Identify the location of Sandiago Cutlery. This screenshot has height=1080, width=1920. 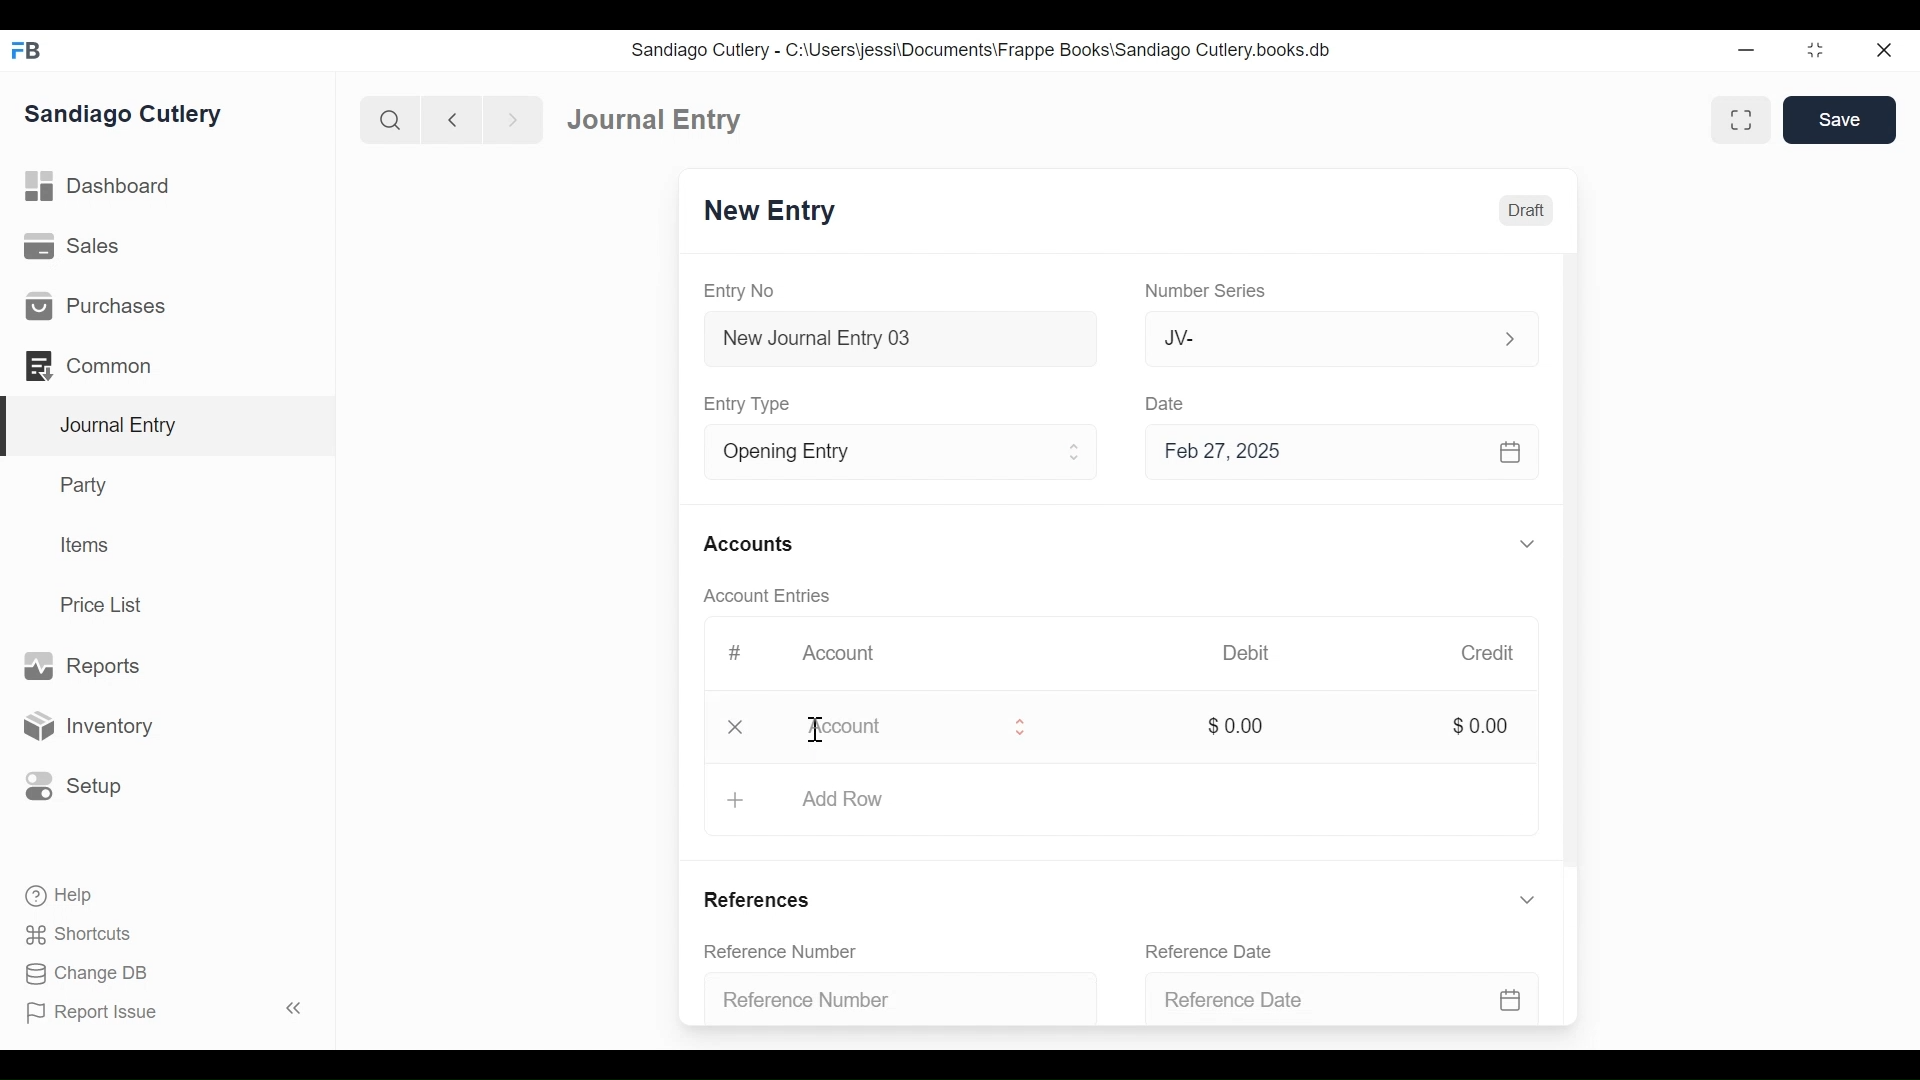
(126, 116).